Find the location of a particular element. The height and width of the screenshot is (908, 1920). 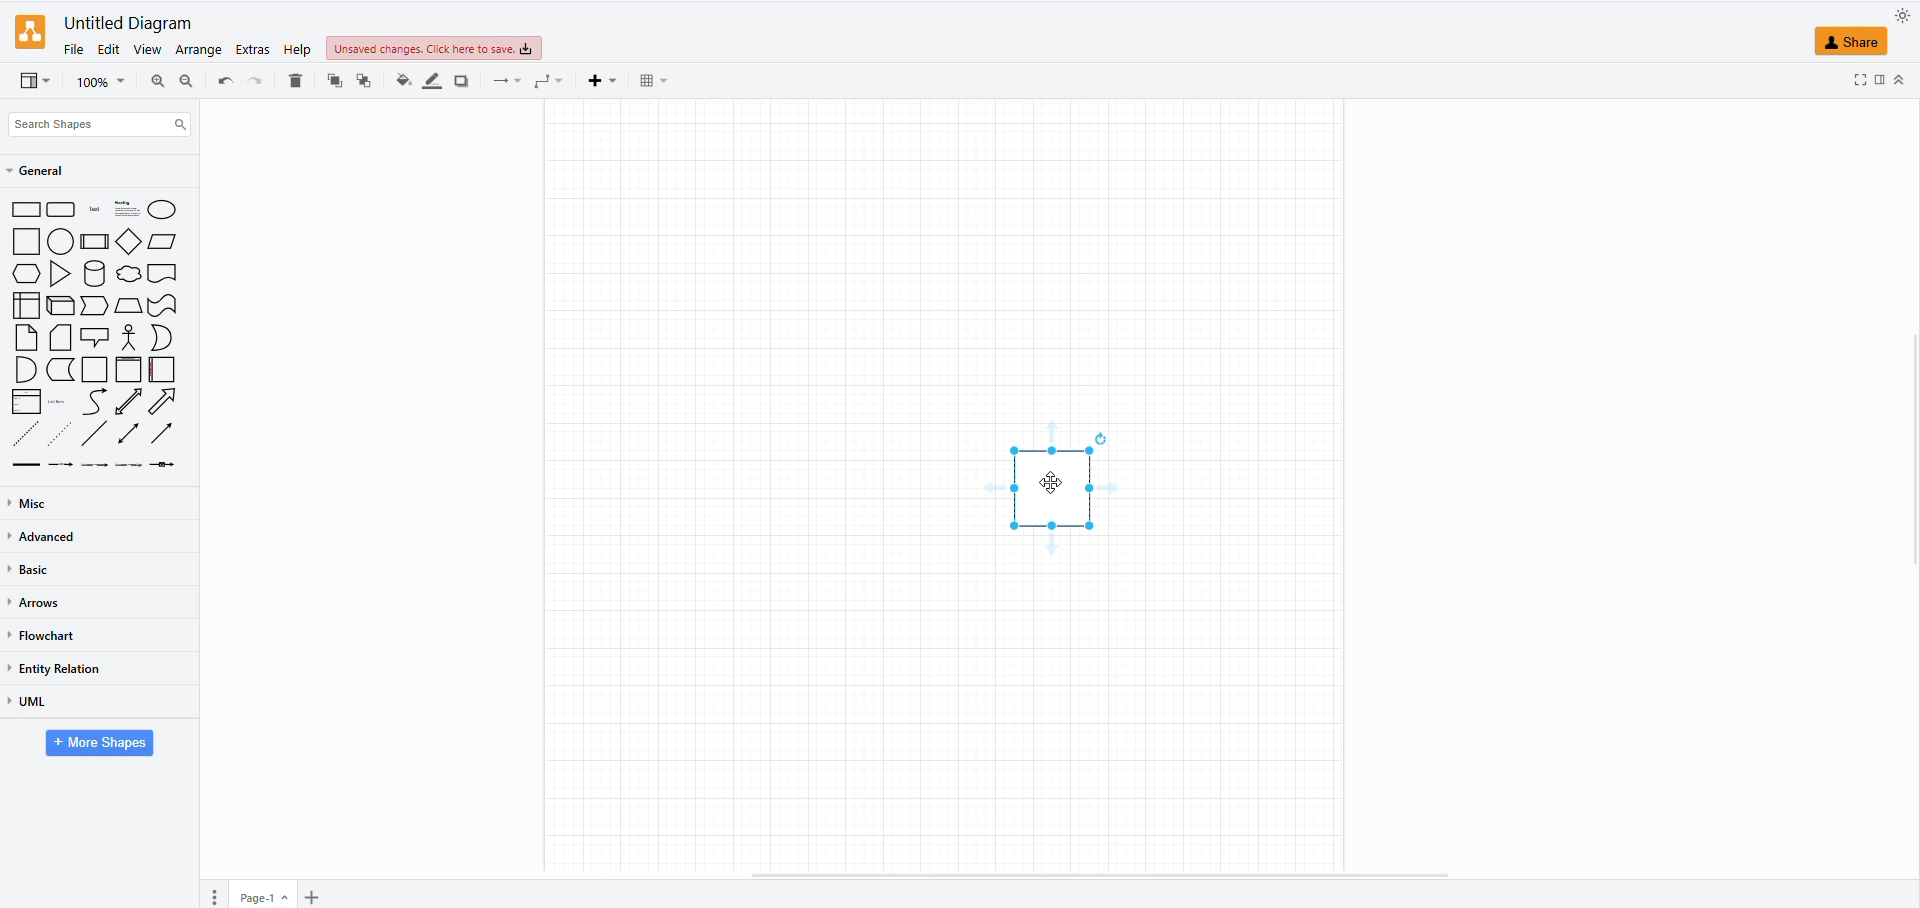

undo is located at coordinates (254, 79).